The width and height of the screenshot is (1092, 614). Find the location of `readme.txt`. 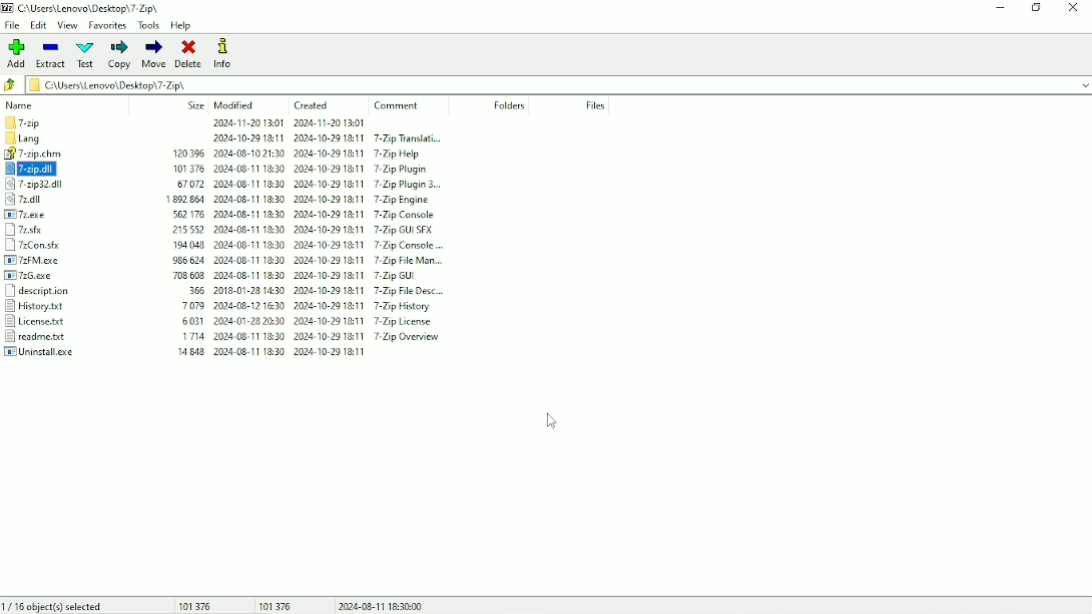

readme.txt is located at coordinates (38, 338).